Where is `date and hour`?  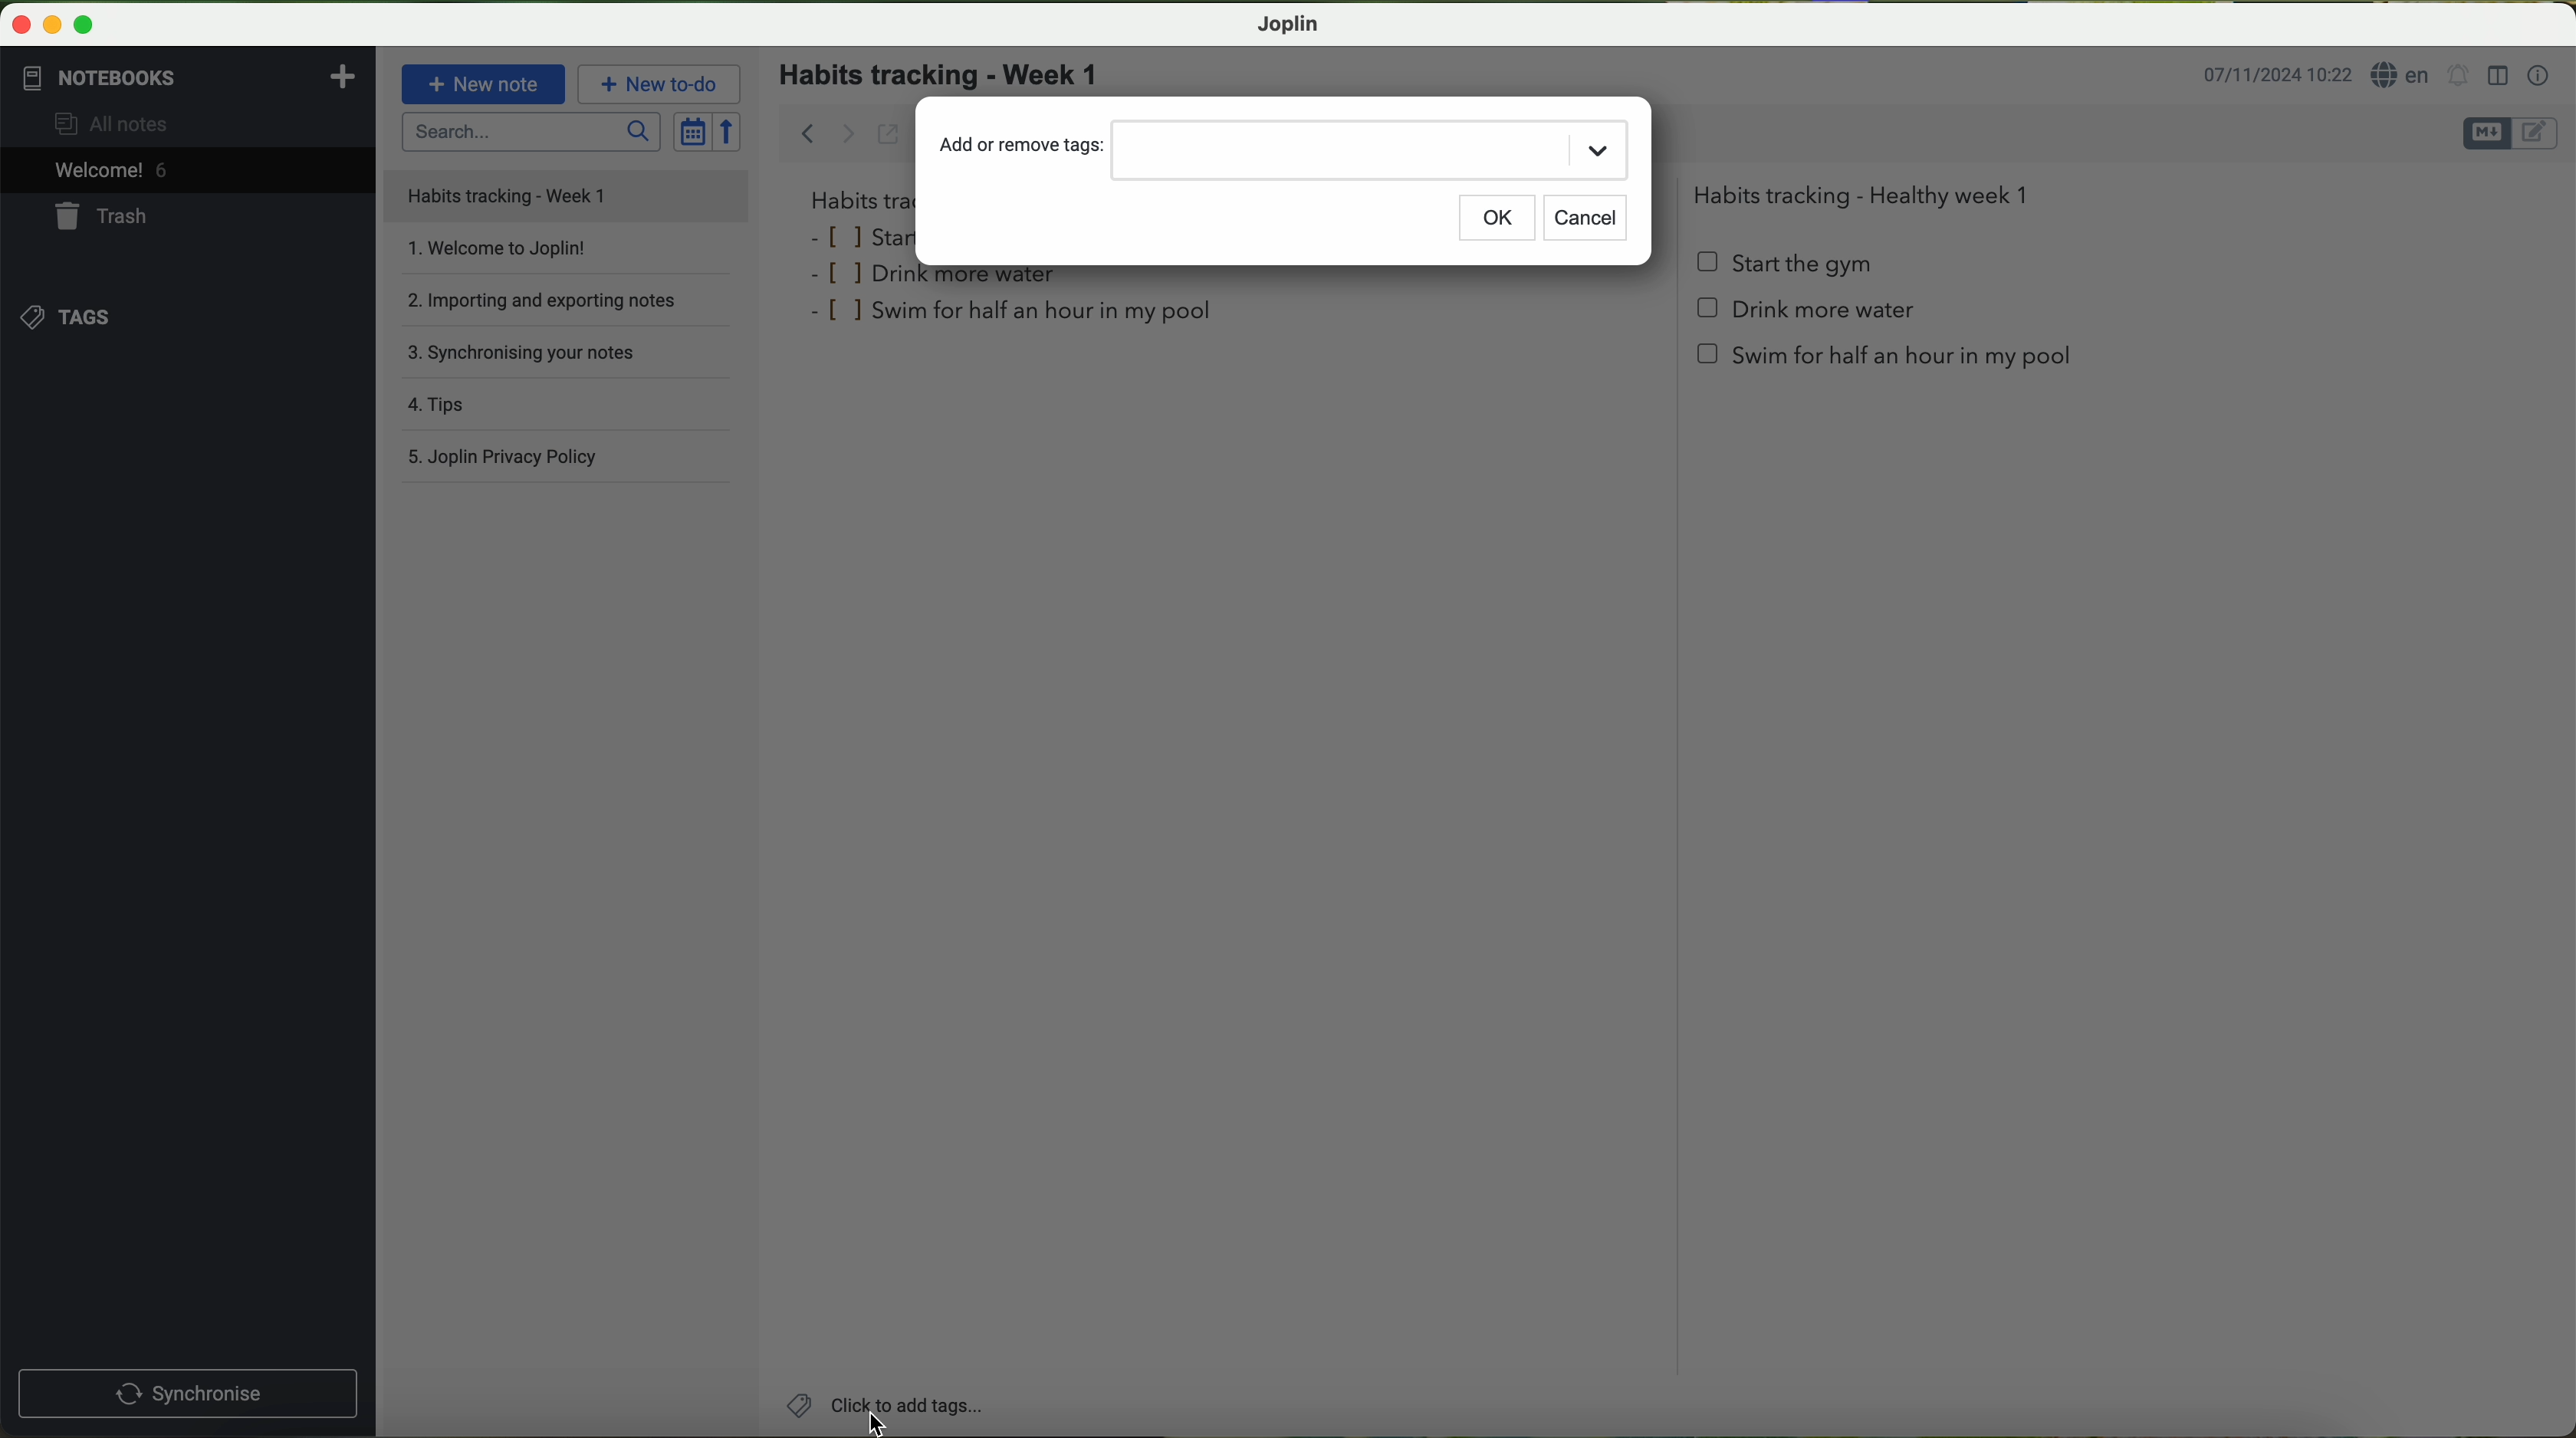 date and hour is located at coordinates (2277, 73).